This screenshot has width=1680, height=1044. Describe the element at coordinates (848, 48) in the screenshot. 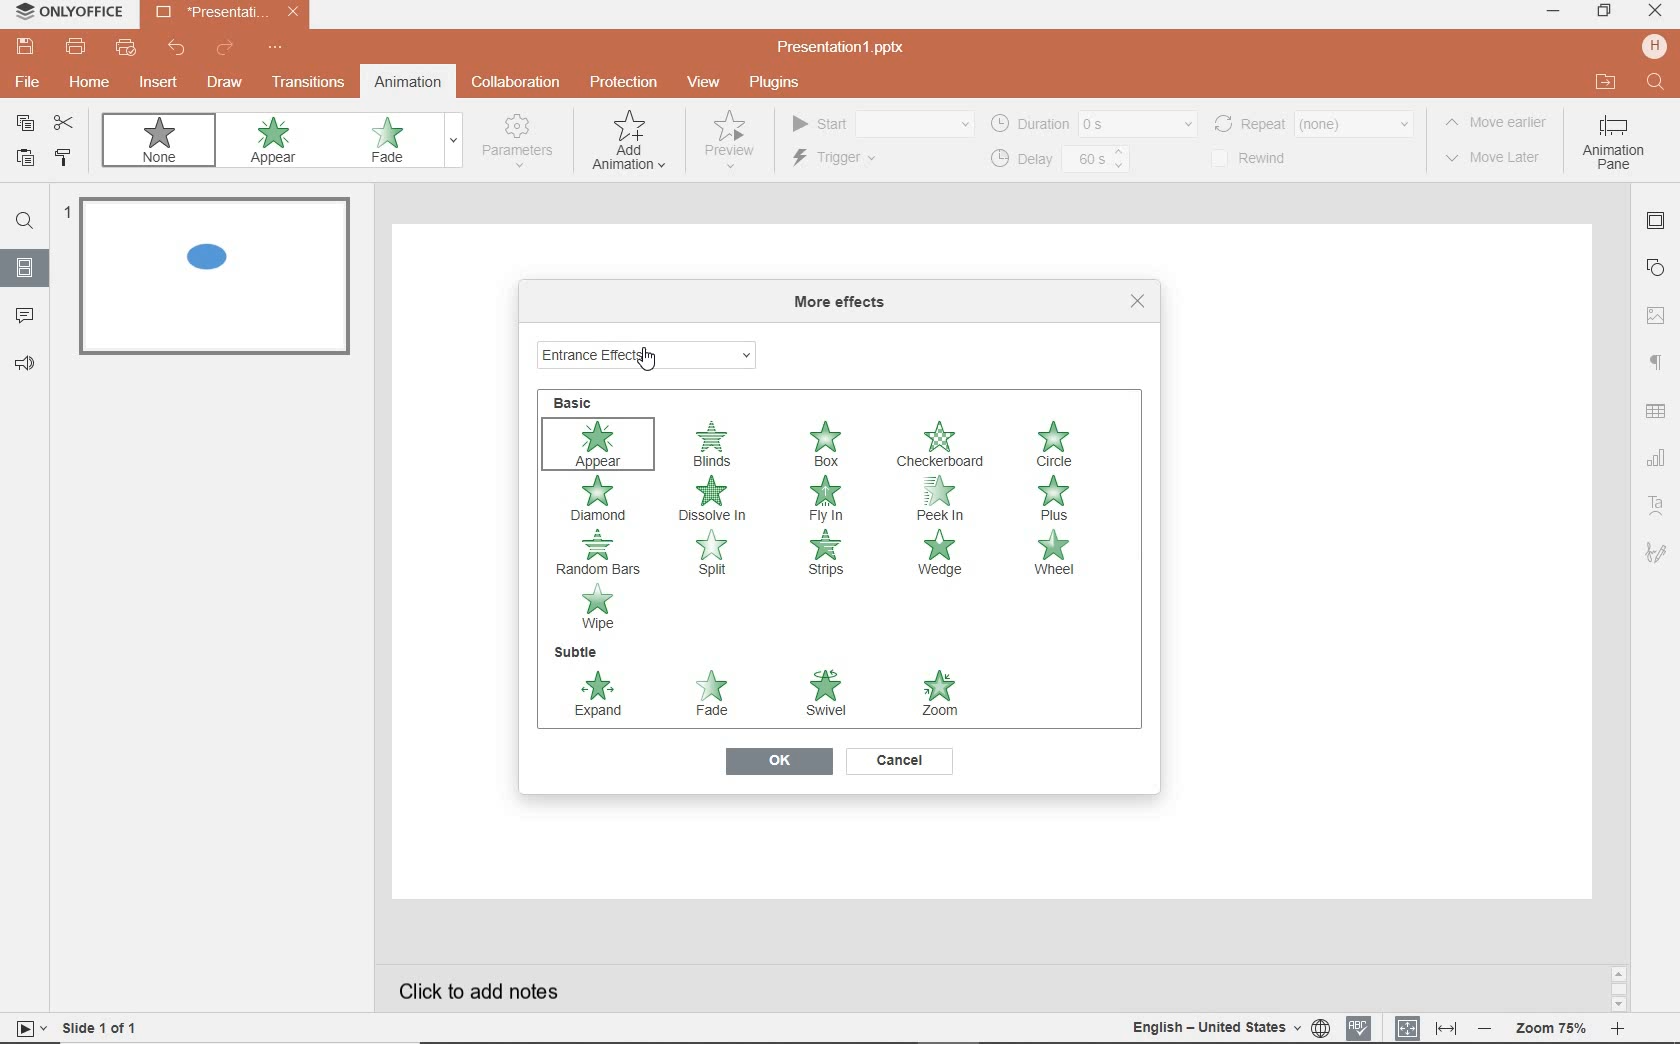

I see `file name` at that location.